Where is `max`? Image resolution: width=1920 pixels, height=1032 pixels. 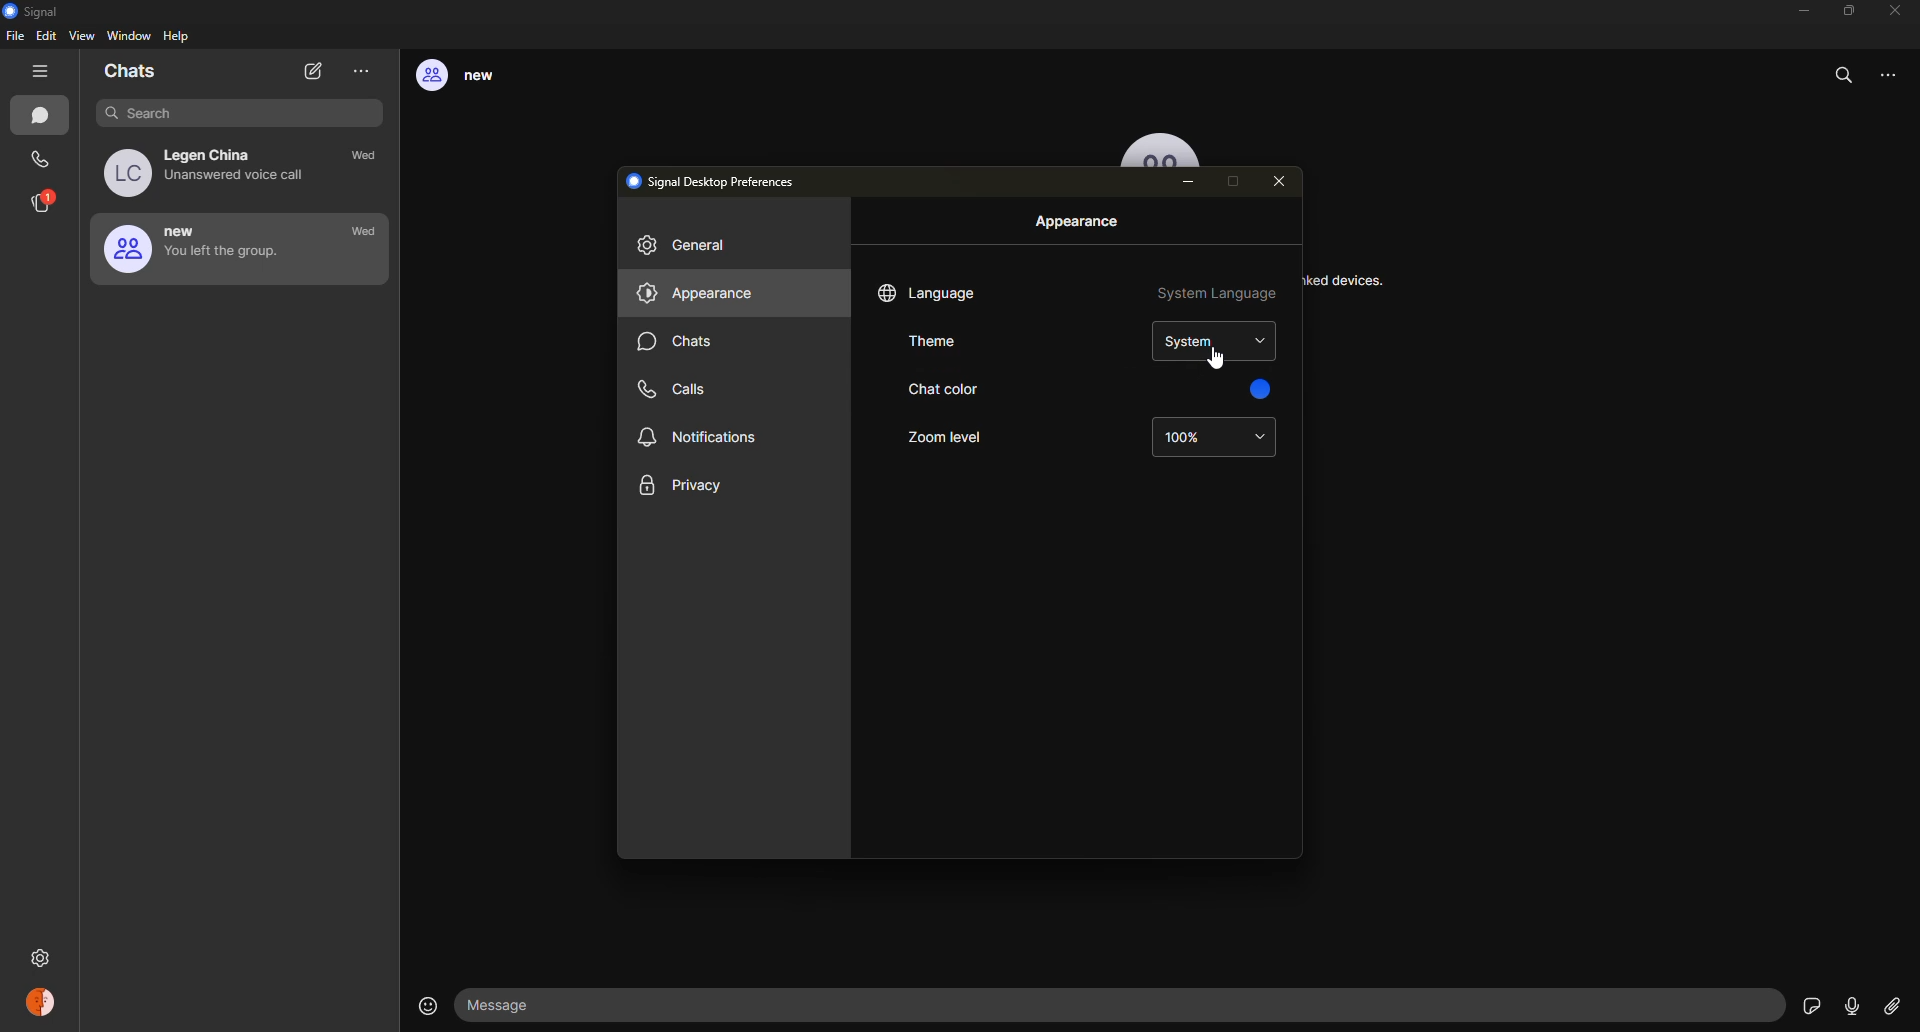 max is located at coordinates (1238, 181).